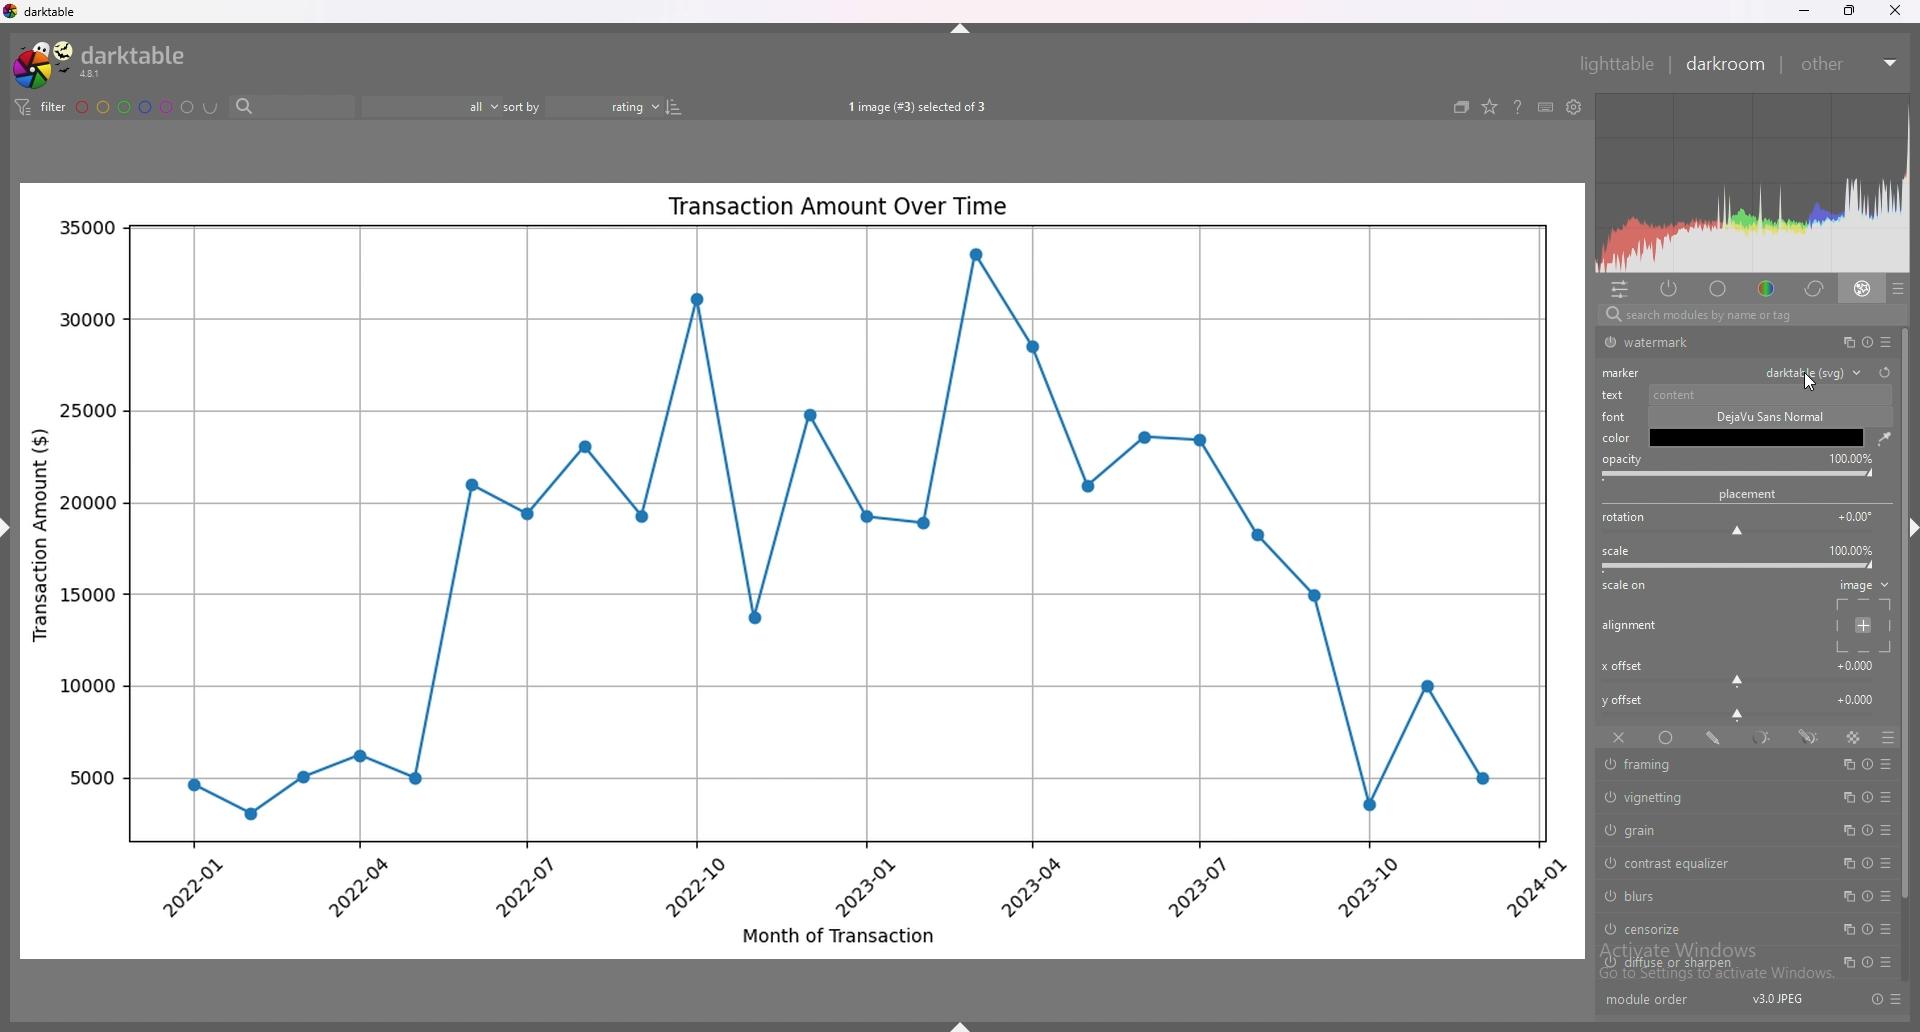  What do you see at coordinates (1709, 963) in the screenshot?
I see `diffuse or sharpen` at bounding box center [1709, 963].